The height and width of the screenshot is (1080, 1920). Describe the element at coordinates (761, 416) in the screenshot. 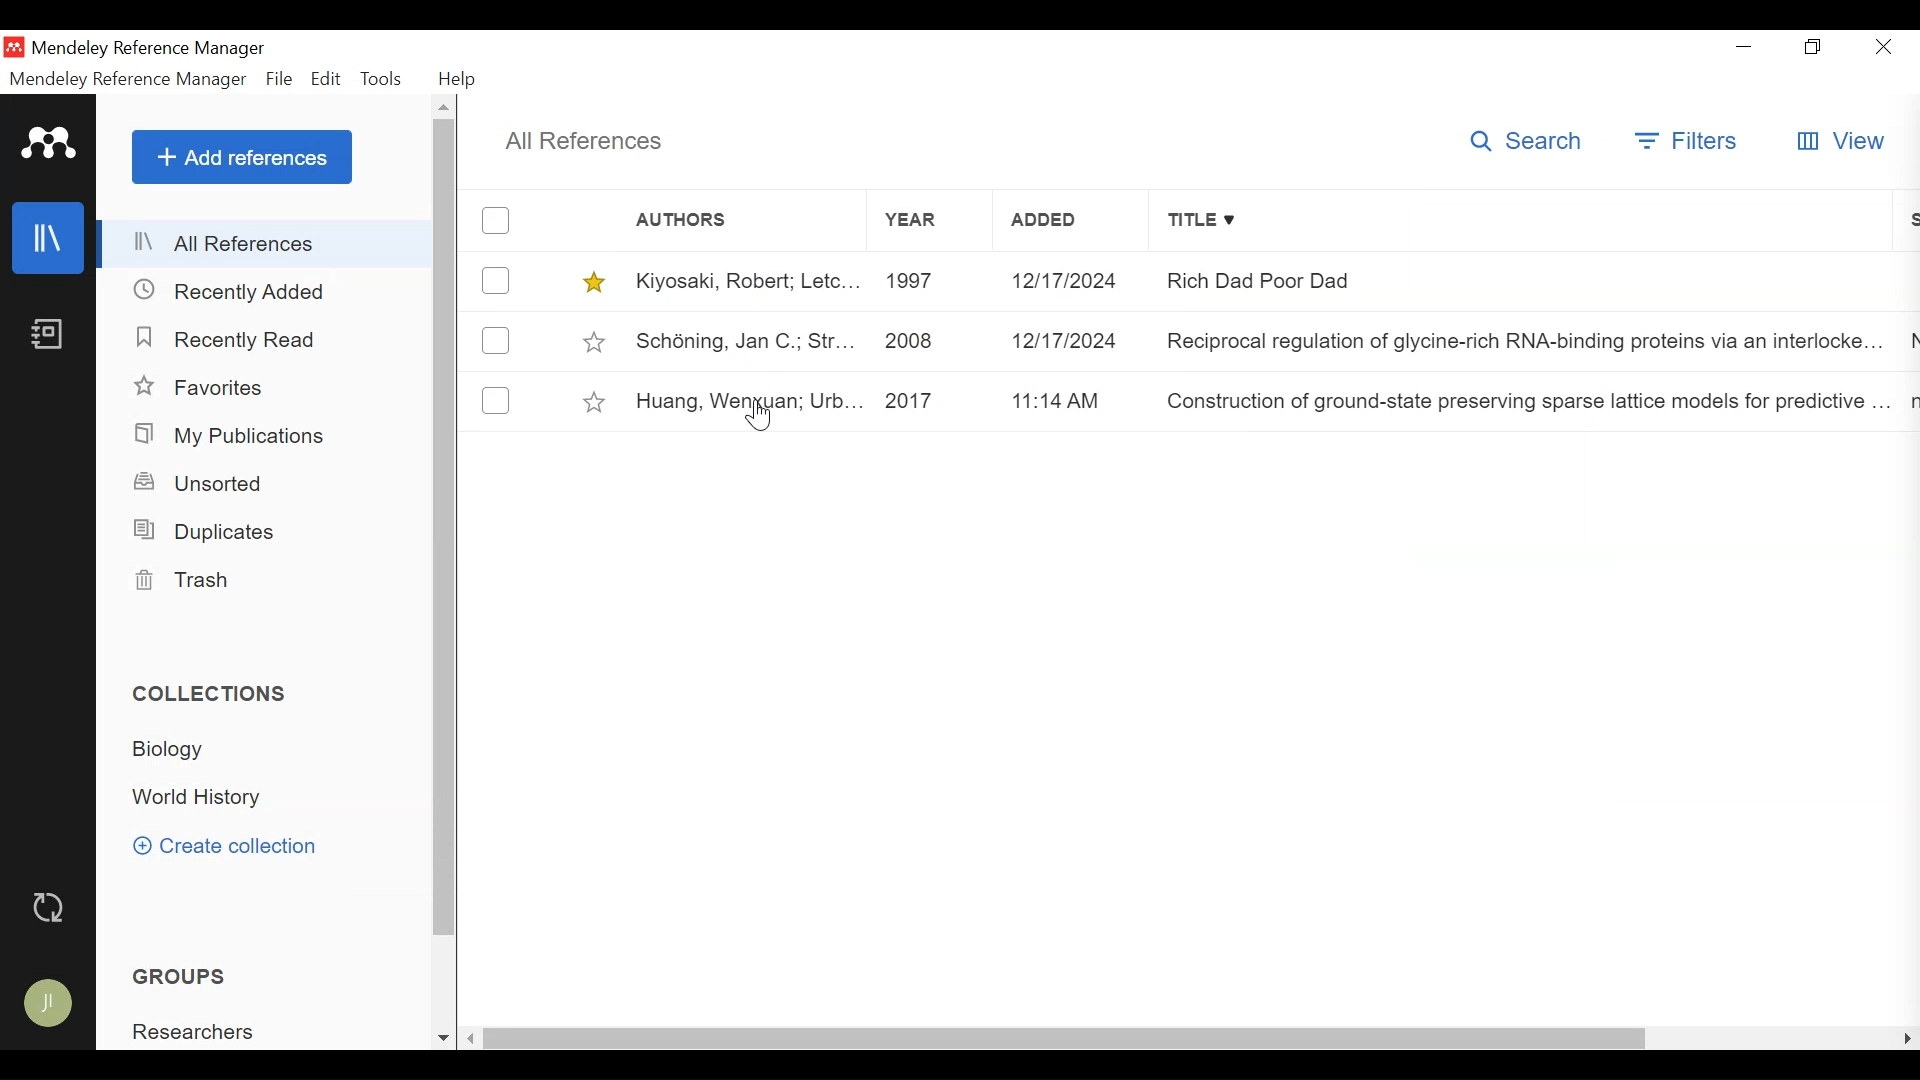

I see `Cursor` at that location.